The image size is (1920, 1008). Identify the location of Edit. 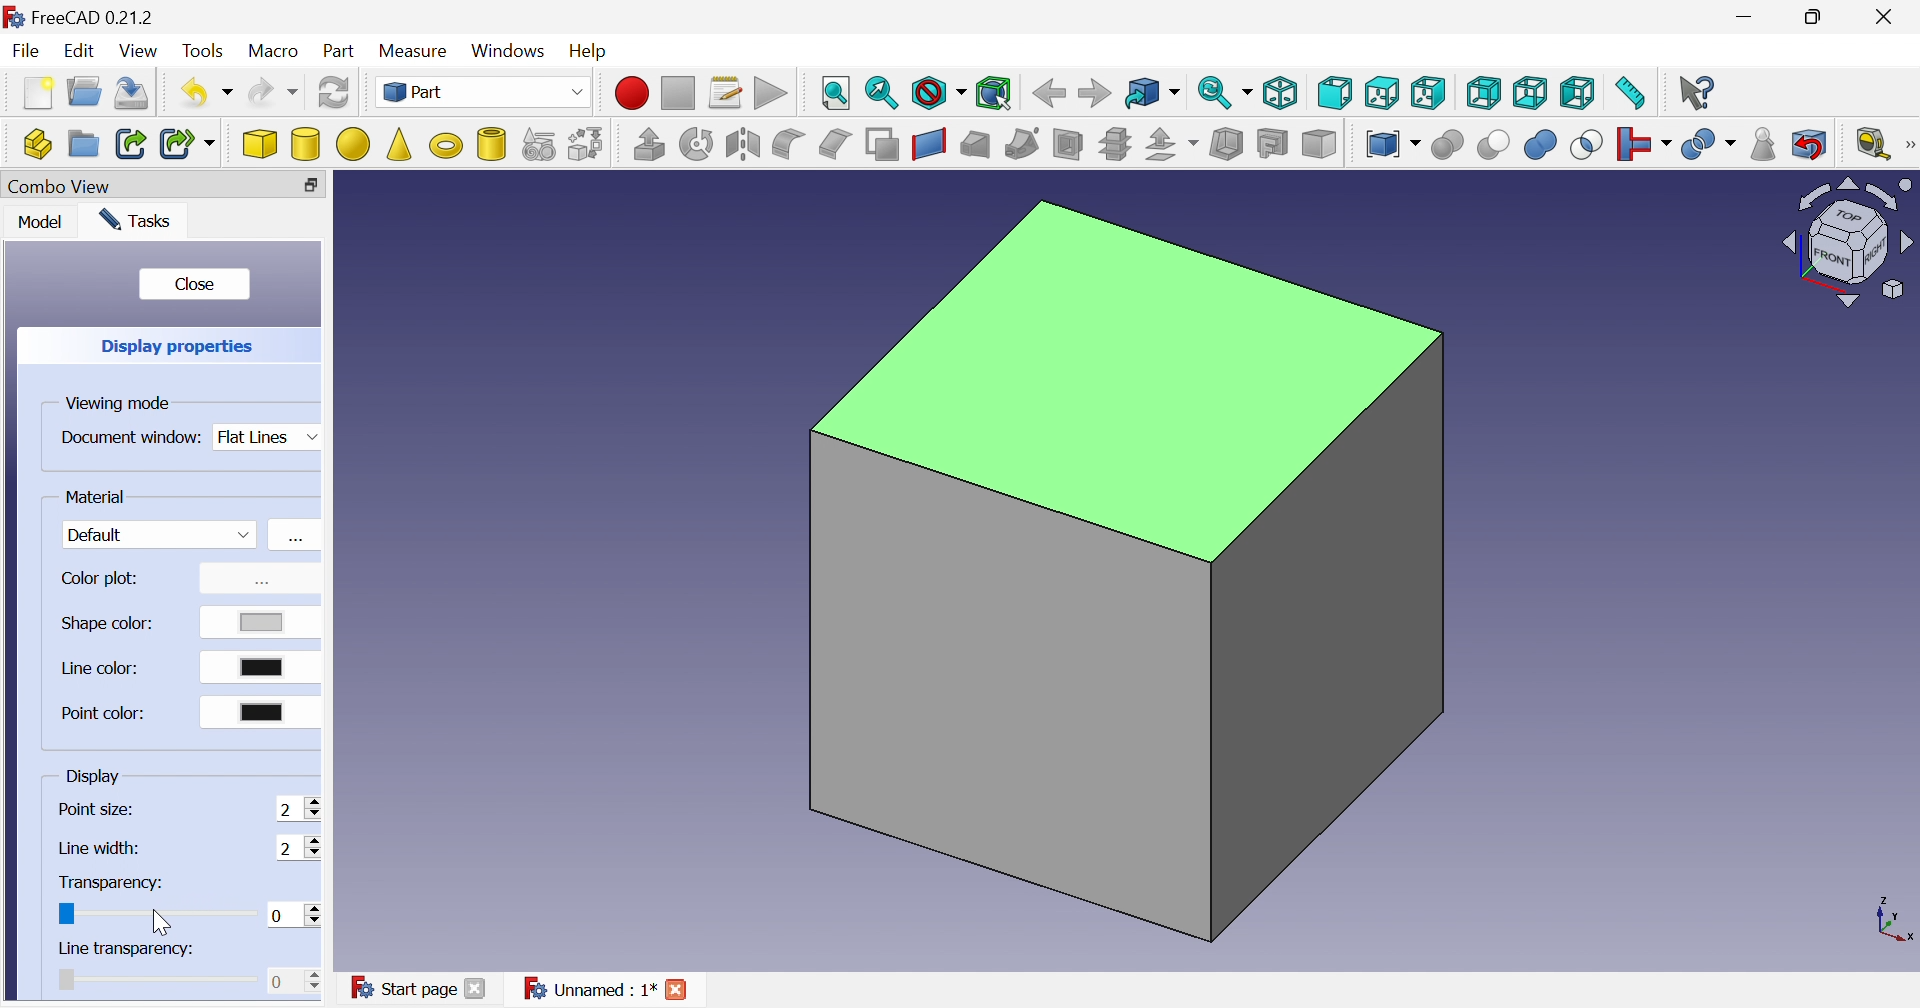
(79, 48).